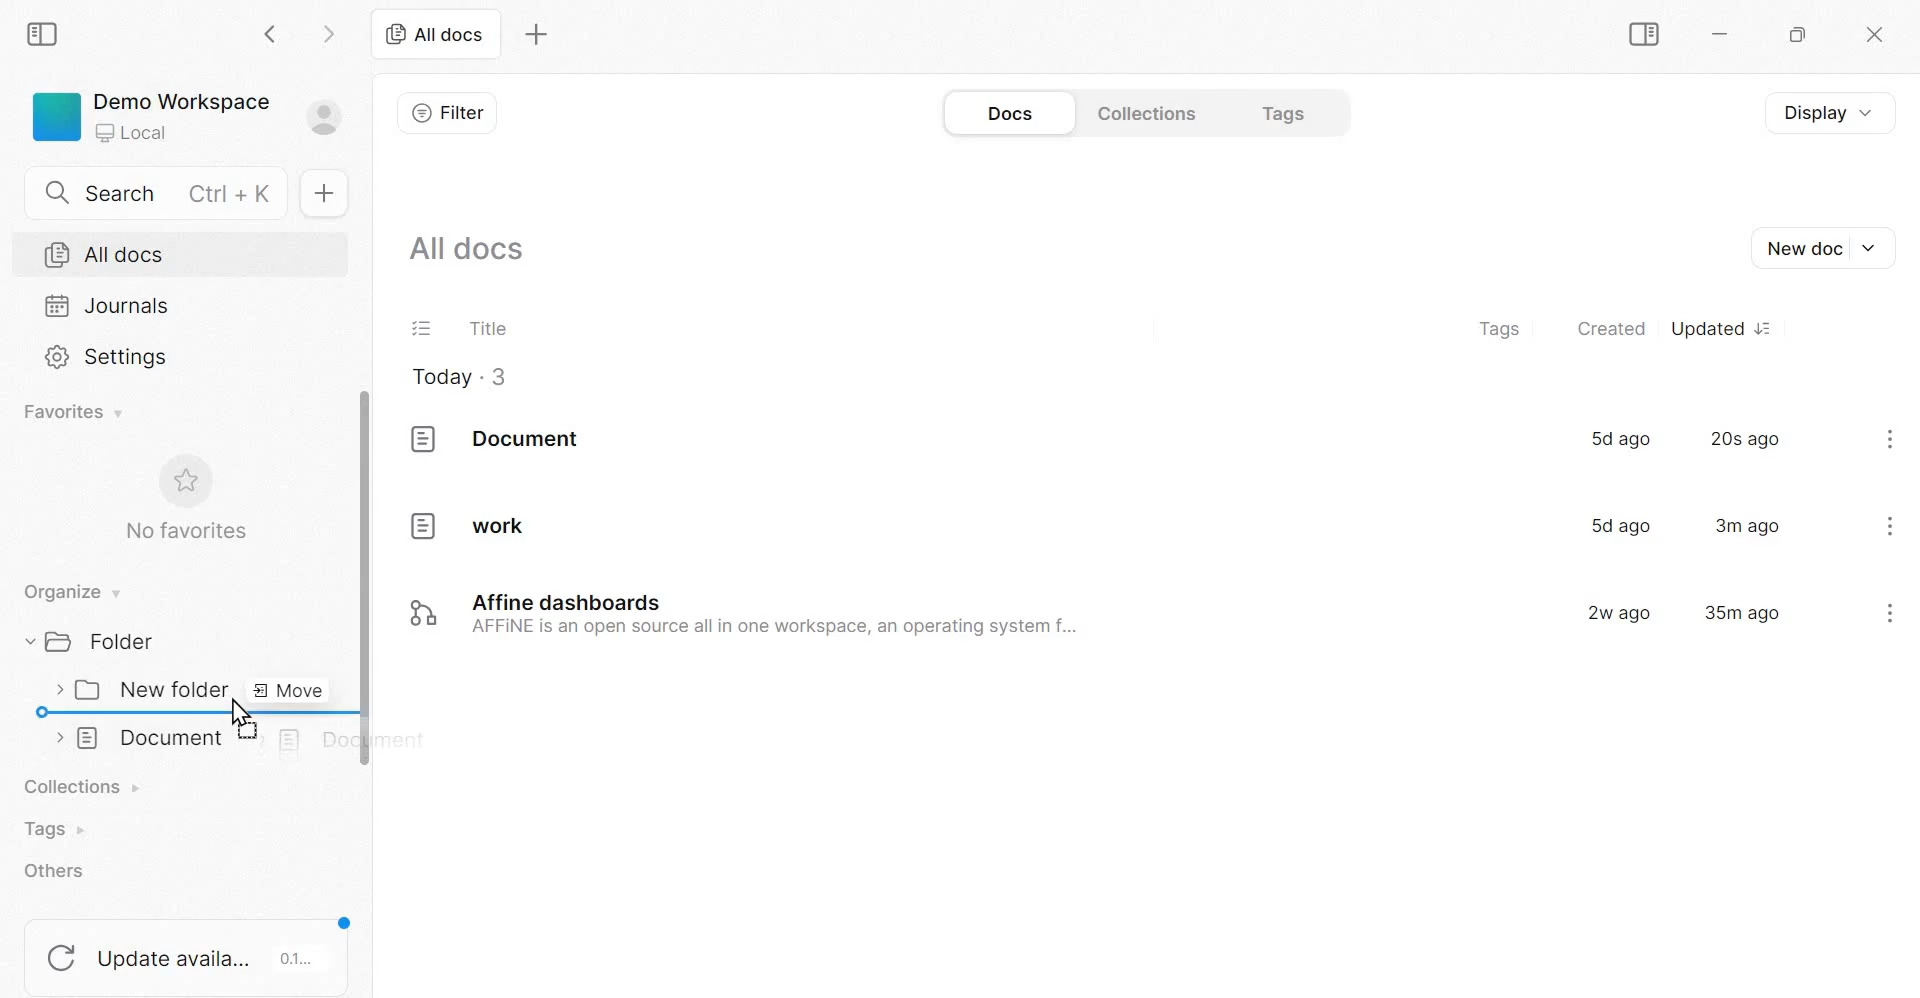 The image size is (1920, 998). Describe the element at coordinates (47, 33) in the screenshot. I see `Sidebar Toggle` at that location.